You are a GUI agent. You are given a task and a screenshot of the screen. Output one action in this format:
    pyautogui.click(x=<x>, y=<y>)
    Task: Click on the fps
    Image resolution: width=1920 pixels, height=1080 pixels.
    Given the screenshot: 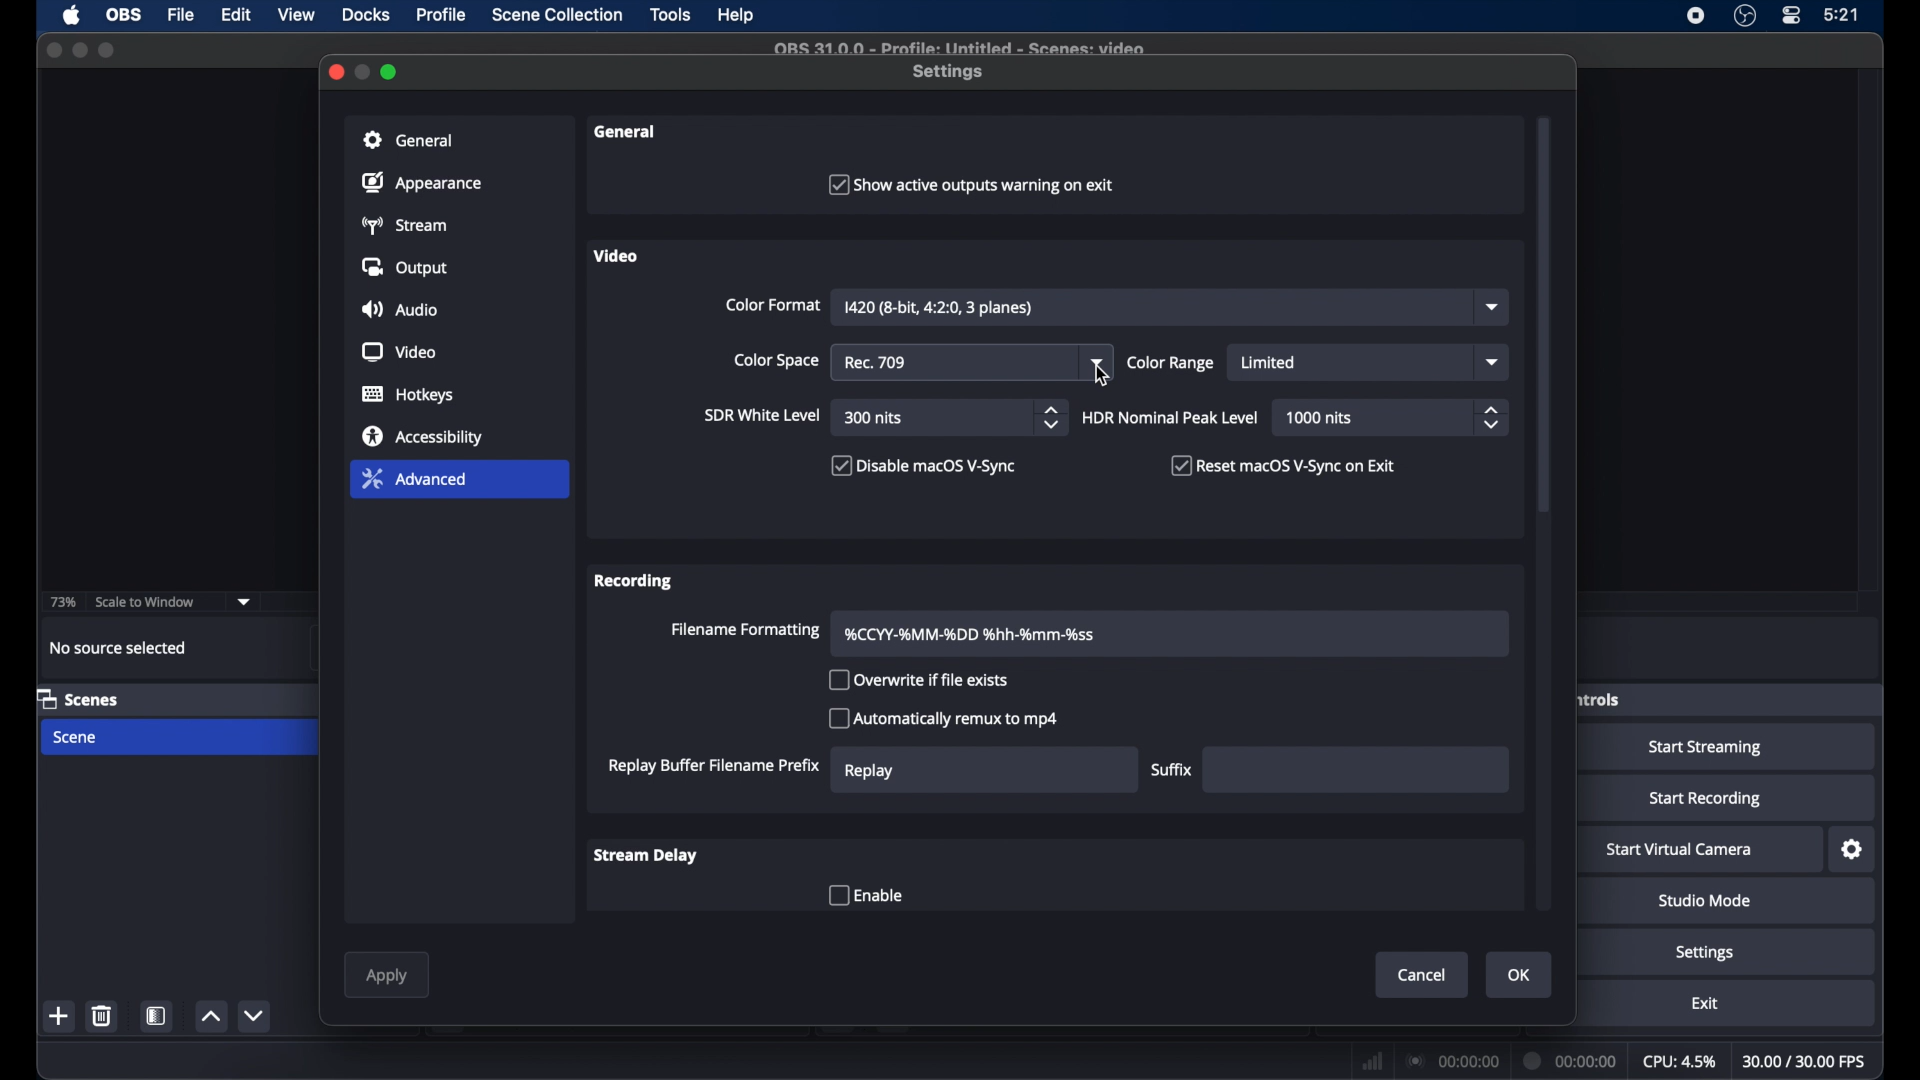 What is the action you would take?
    pyautogui.click(x=1804, y=1062)
    